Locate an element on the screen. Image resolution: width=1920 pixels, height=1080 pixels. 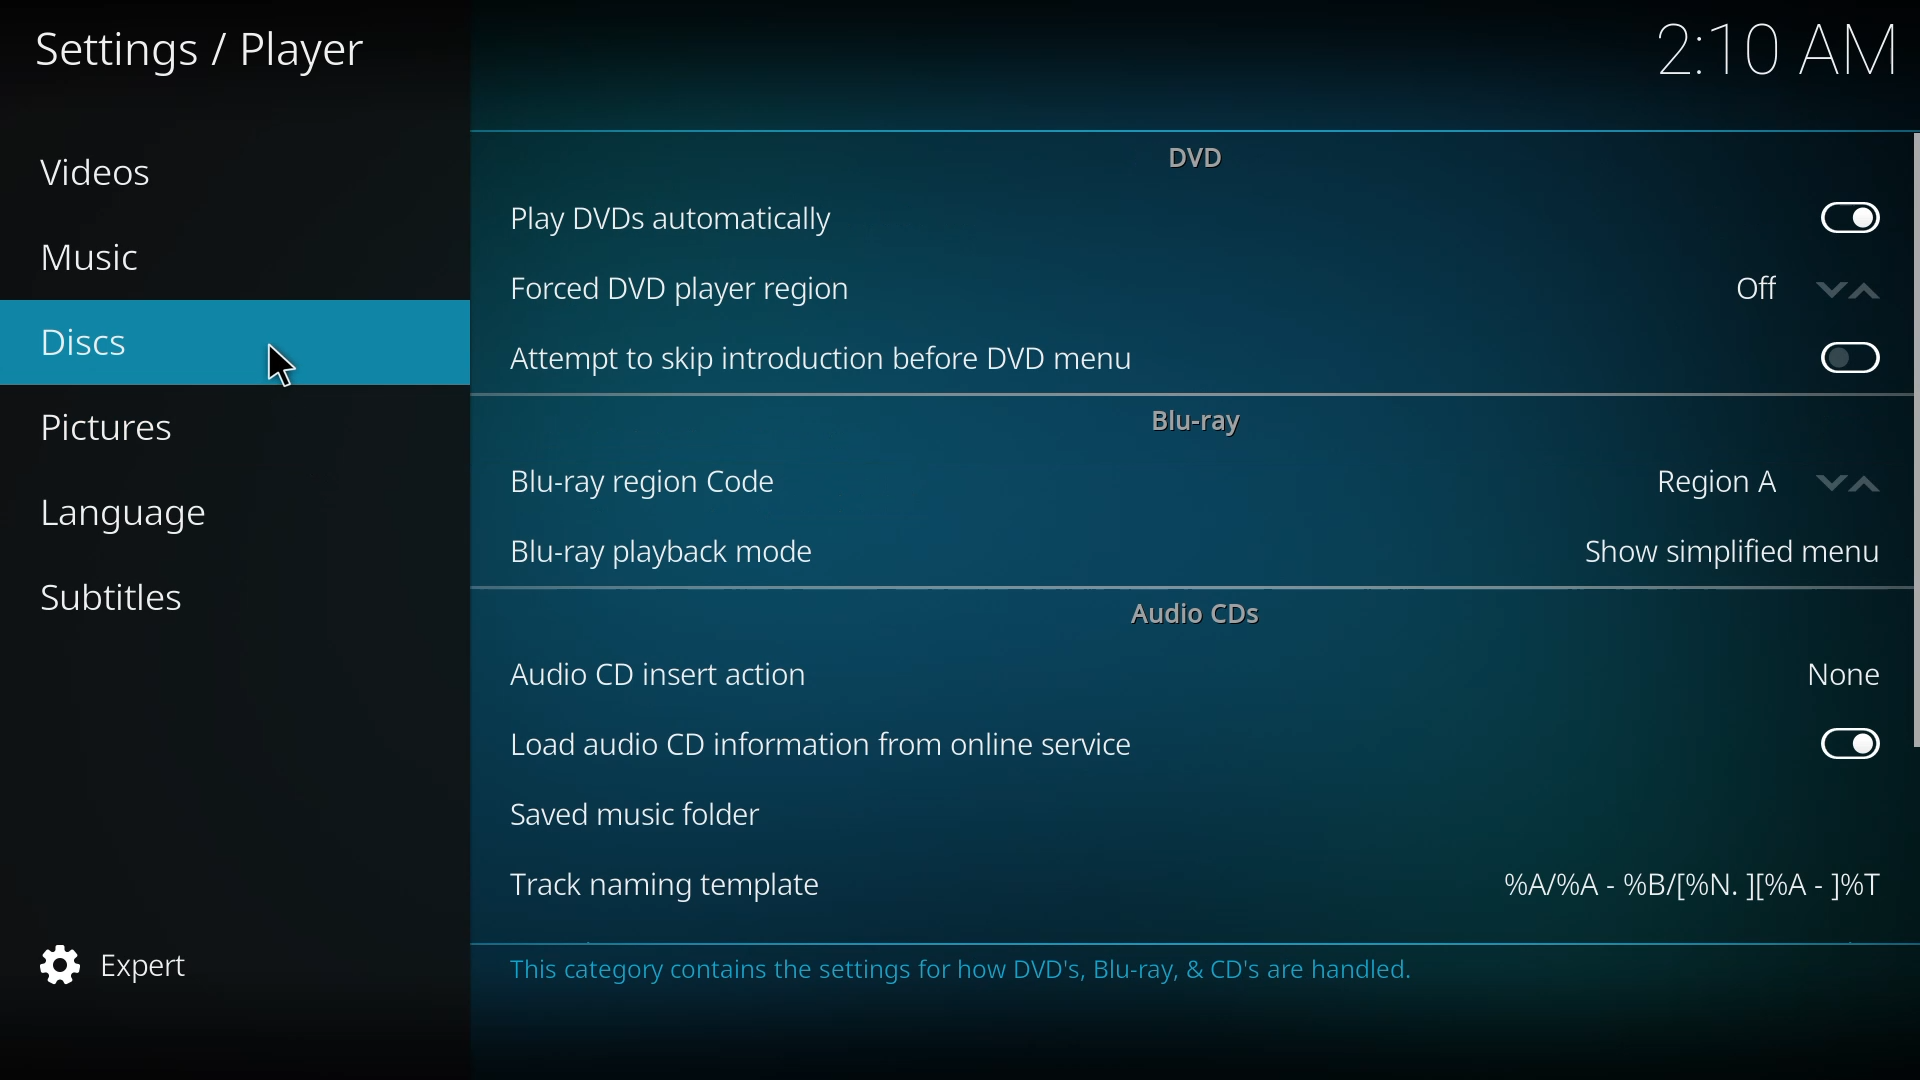
pictures is located at coordinates (120, 427).